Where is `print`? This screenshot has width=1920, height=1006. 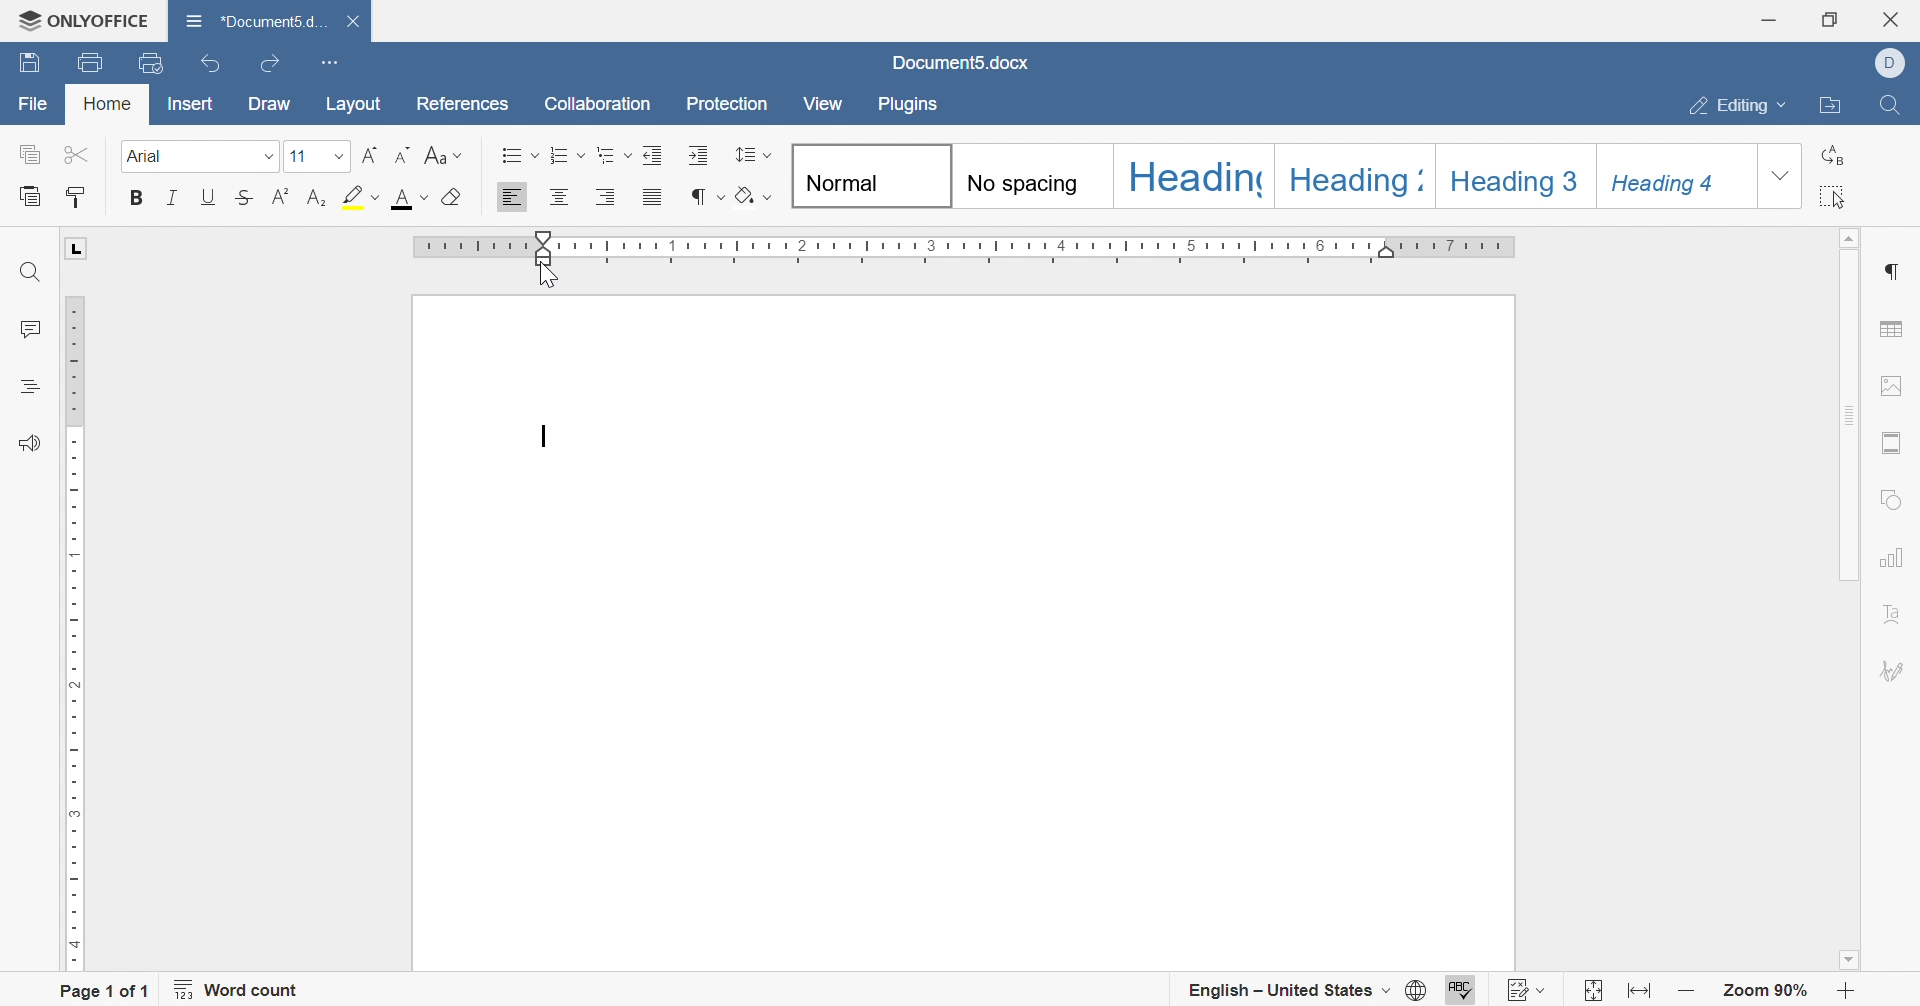
print is located at coordinates (94, 62).